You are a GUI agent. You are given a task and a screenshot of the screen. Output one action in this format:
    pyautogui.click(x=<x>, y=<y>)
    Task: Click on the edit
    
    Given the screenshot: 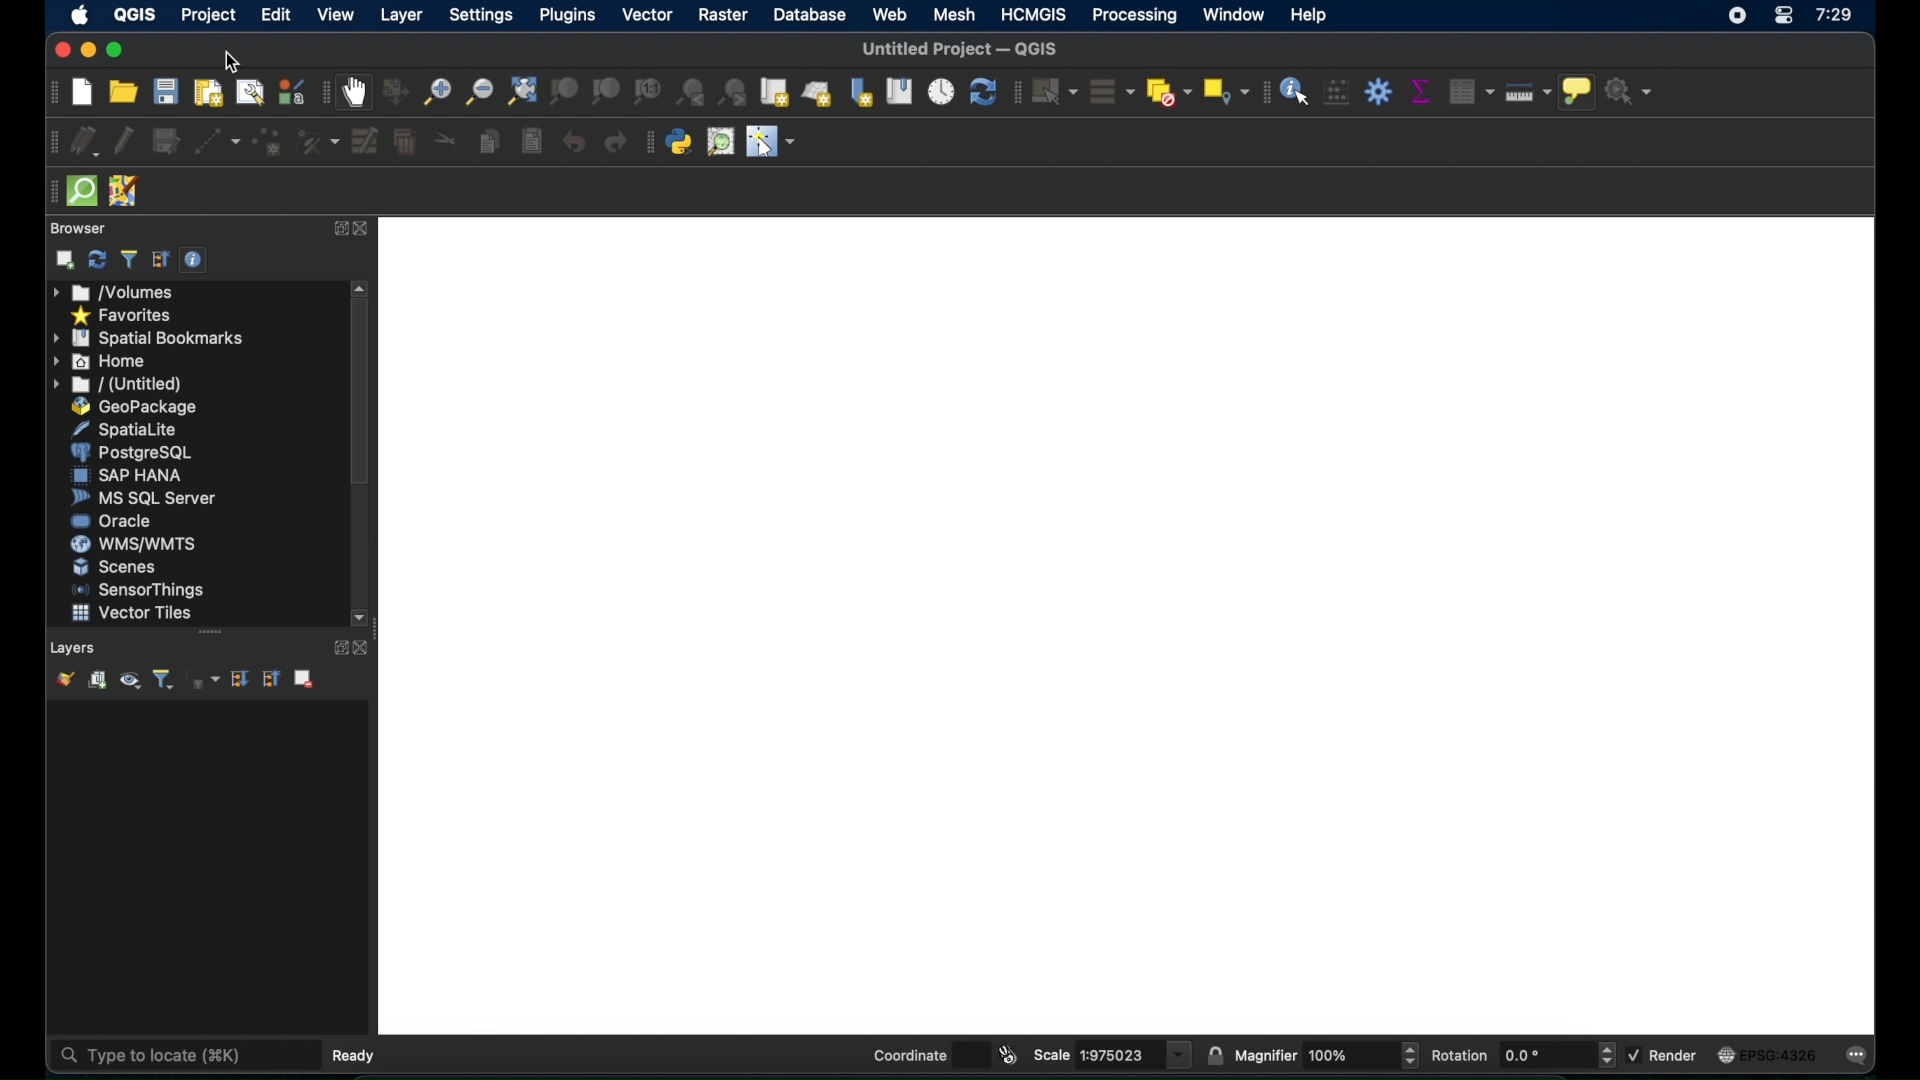 What is the action you would take?
    pyautogui.click(x=275, y=16)
    